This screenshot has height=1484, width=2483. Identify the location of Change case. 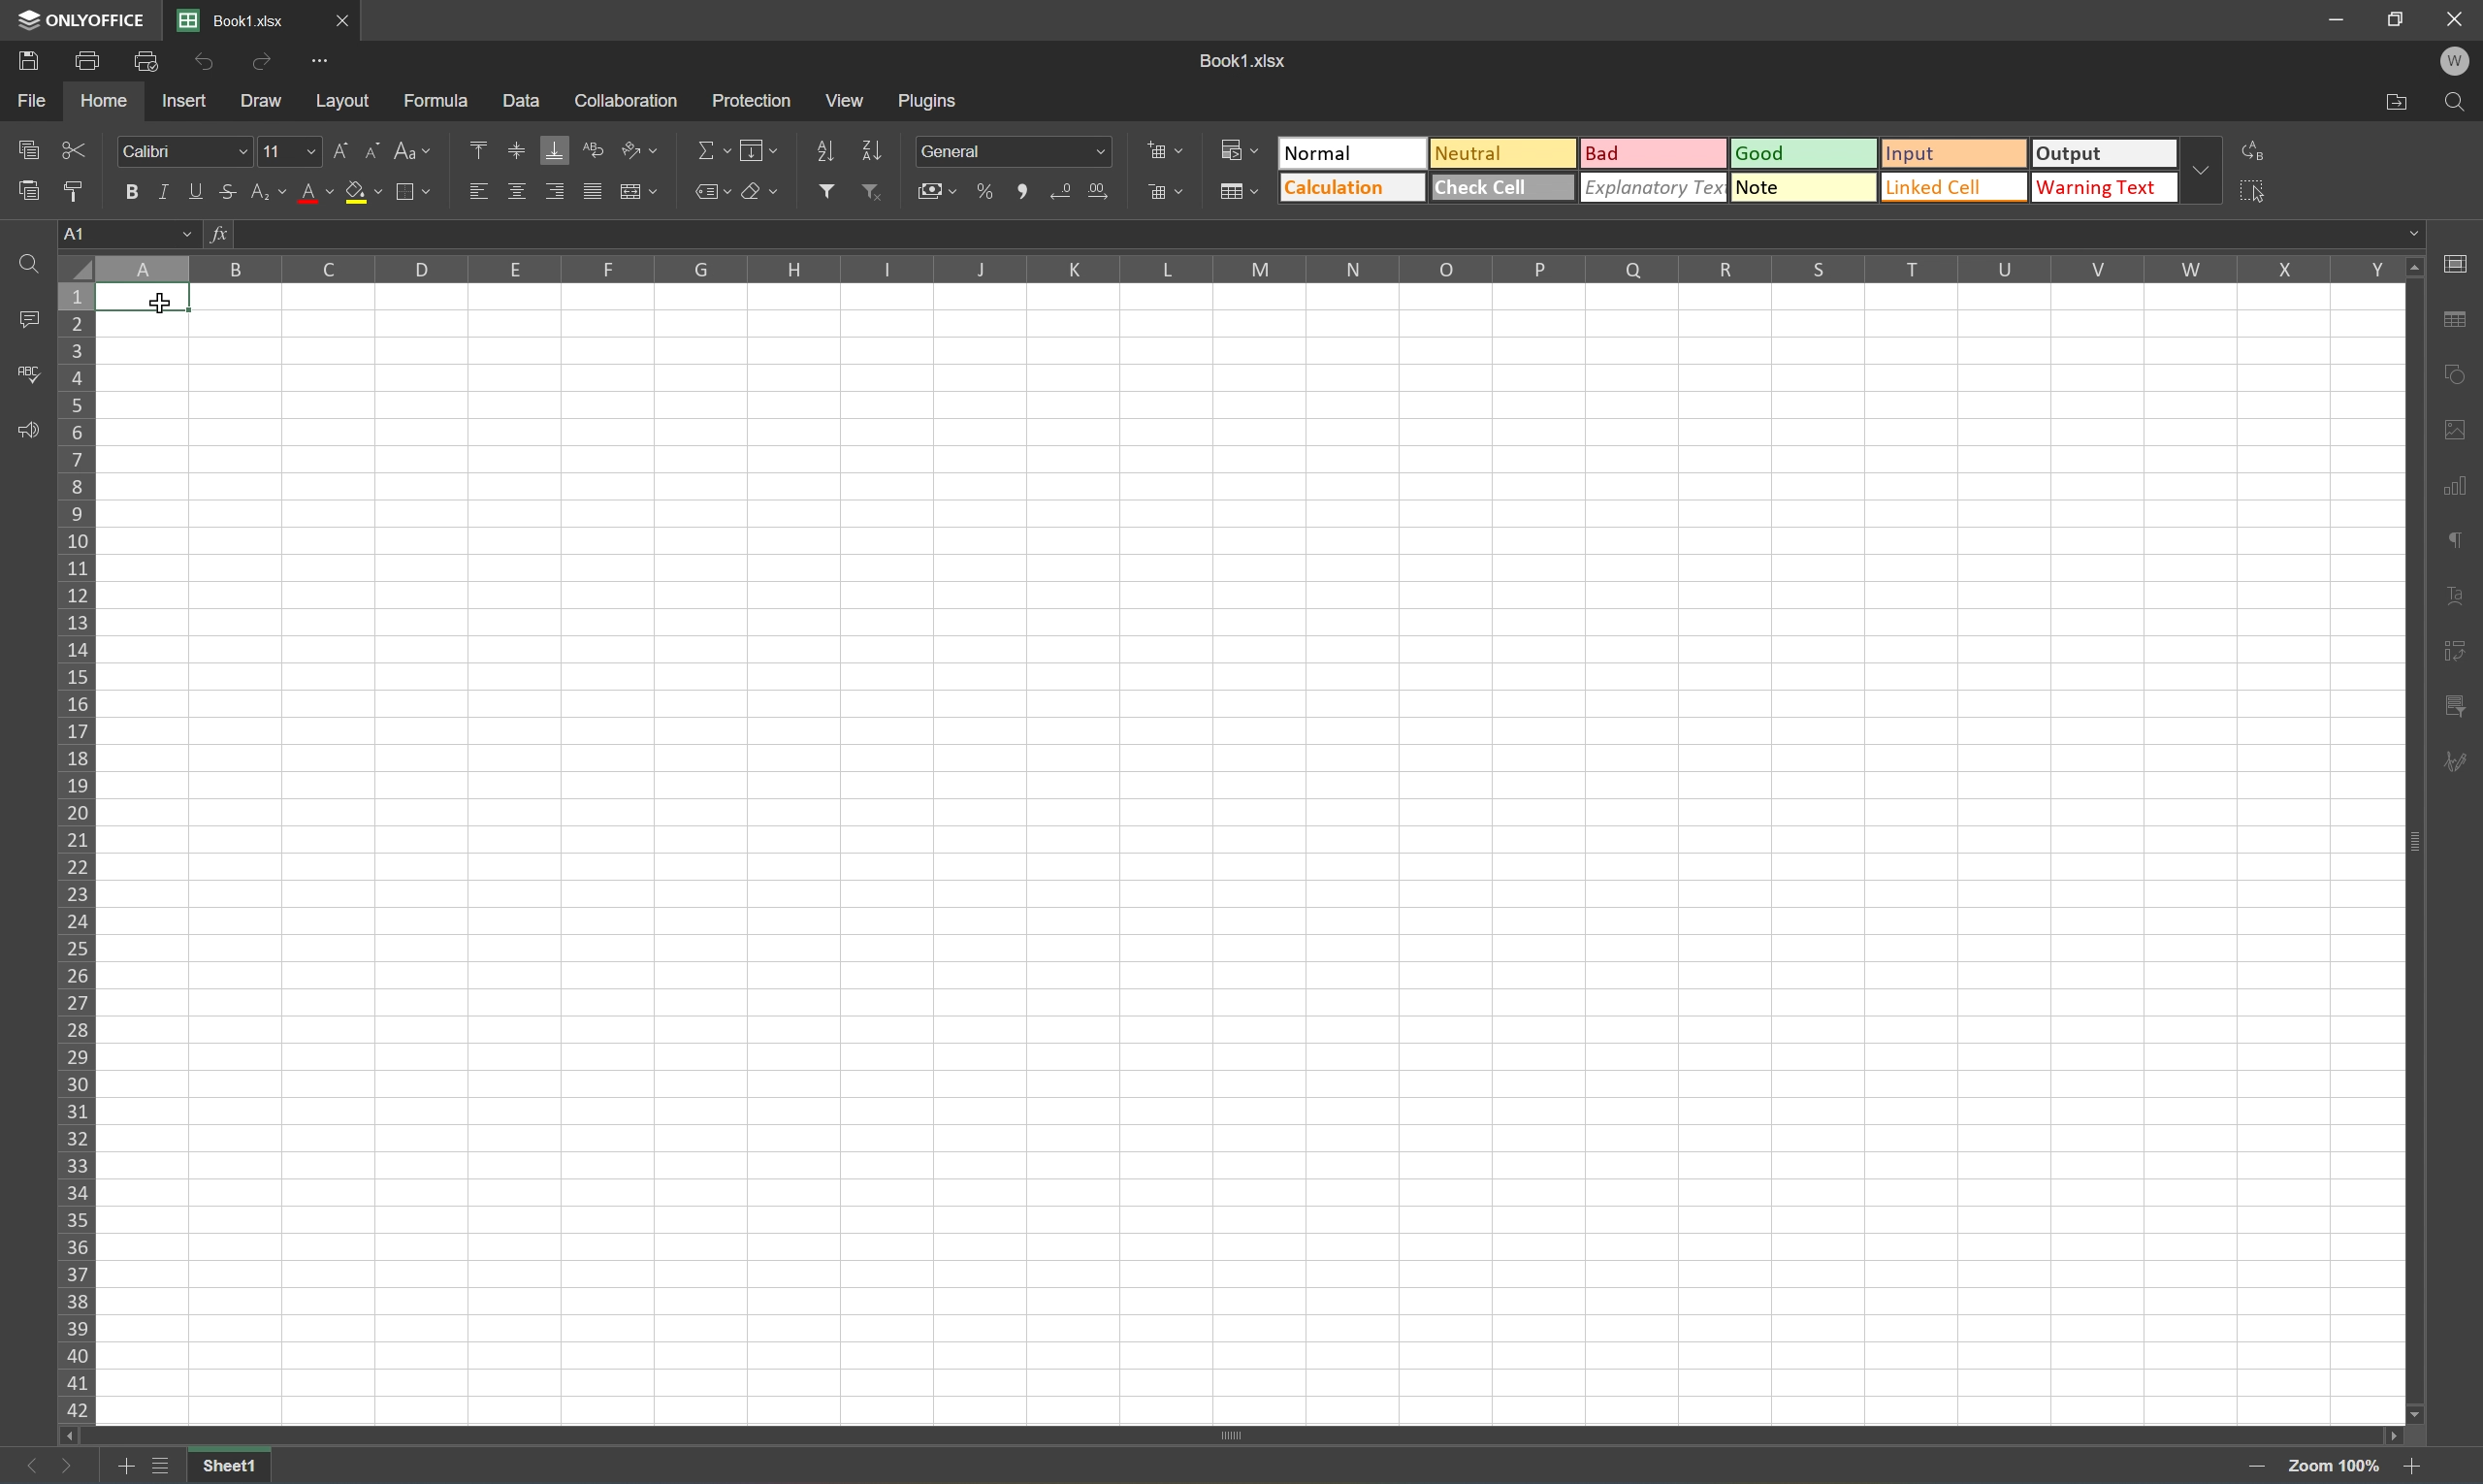
(409, 151).